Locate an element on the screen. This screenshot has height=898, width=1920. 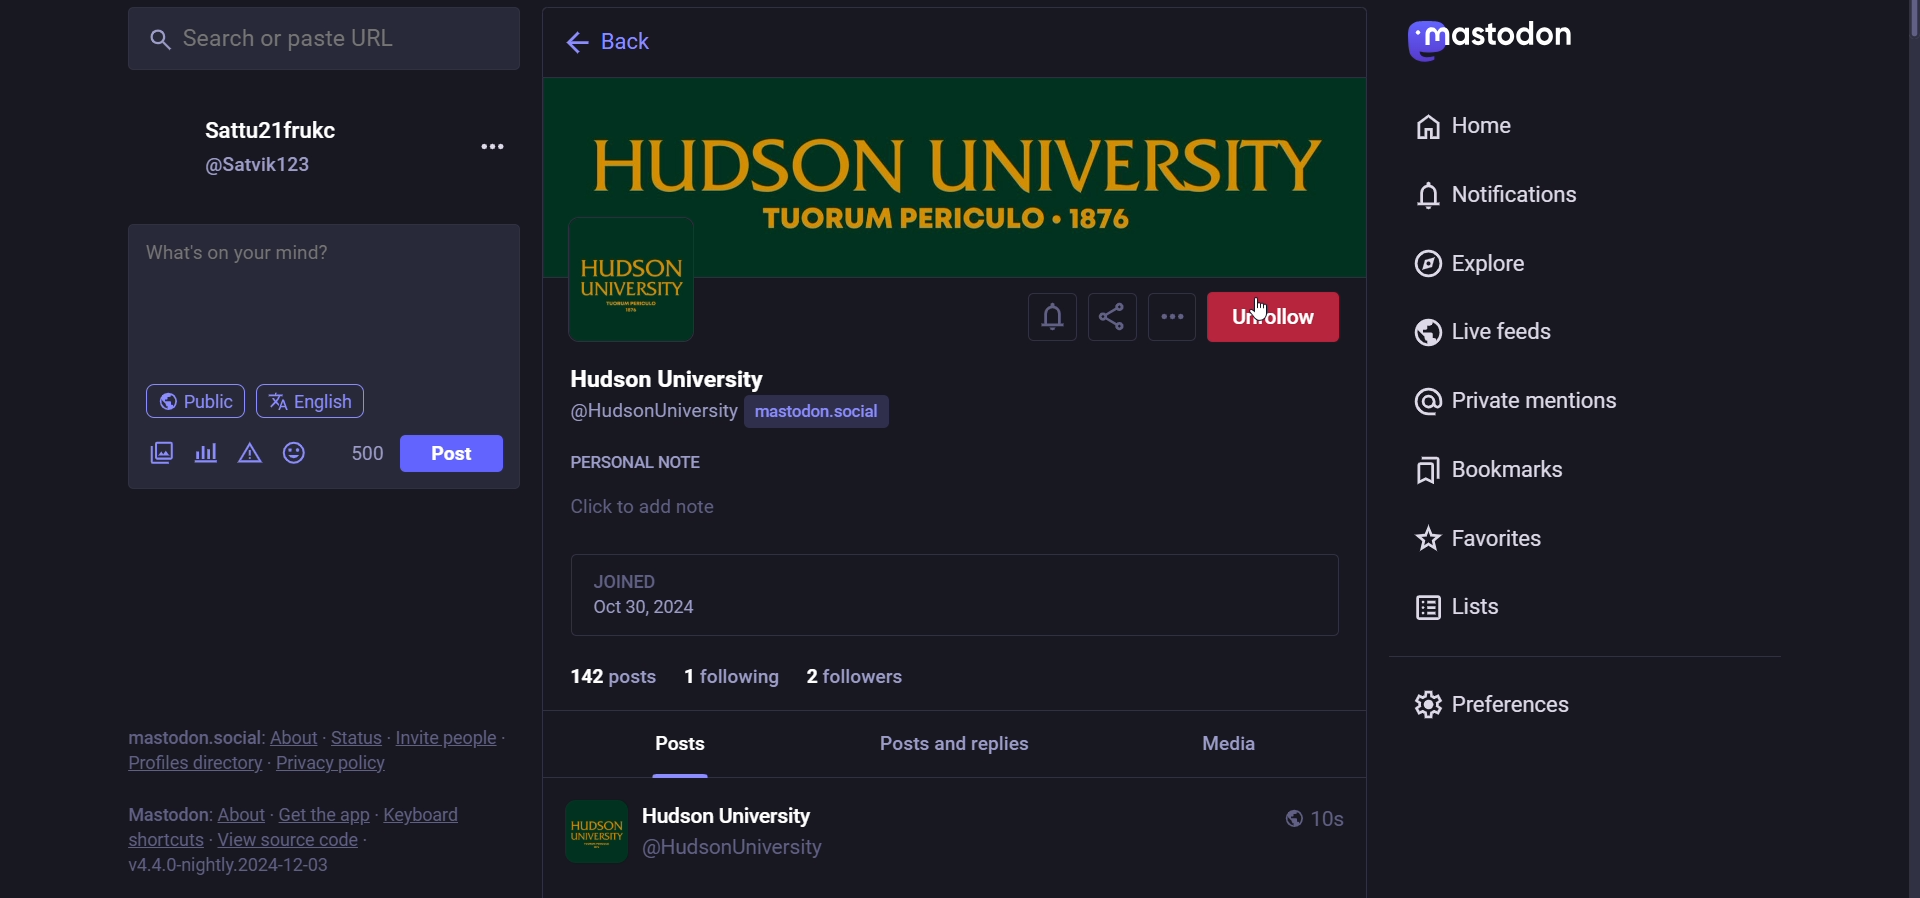
@HudsonUniversity is located at coordinates (737, 849).